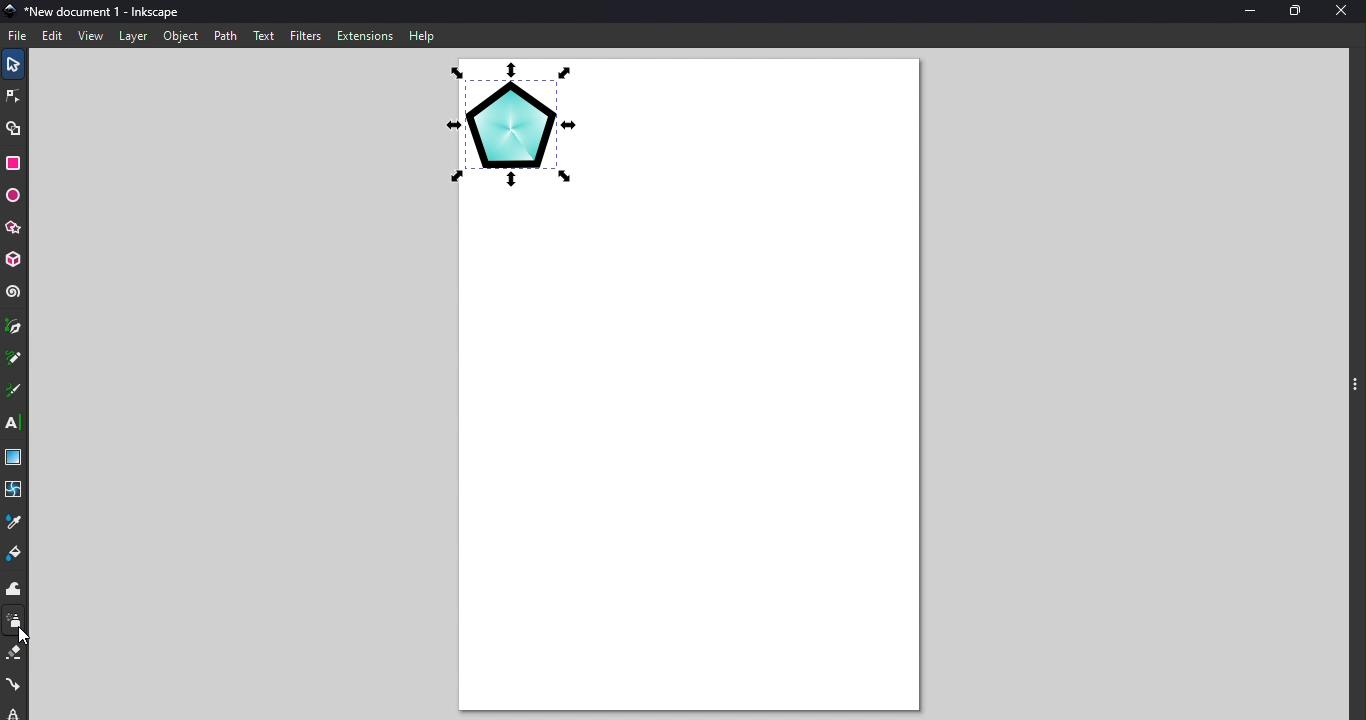 This screenshot has height=720, width=1366. I want to click on Dropper tool, so click(17, 521).